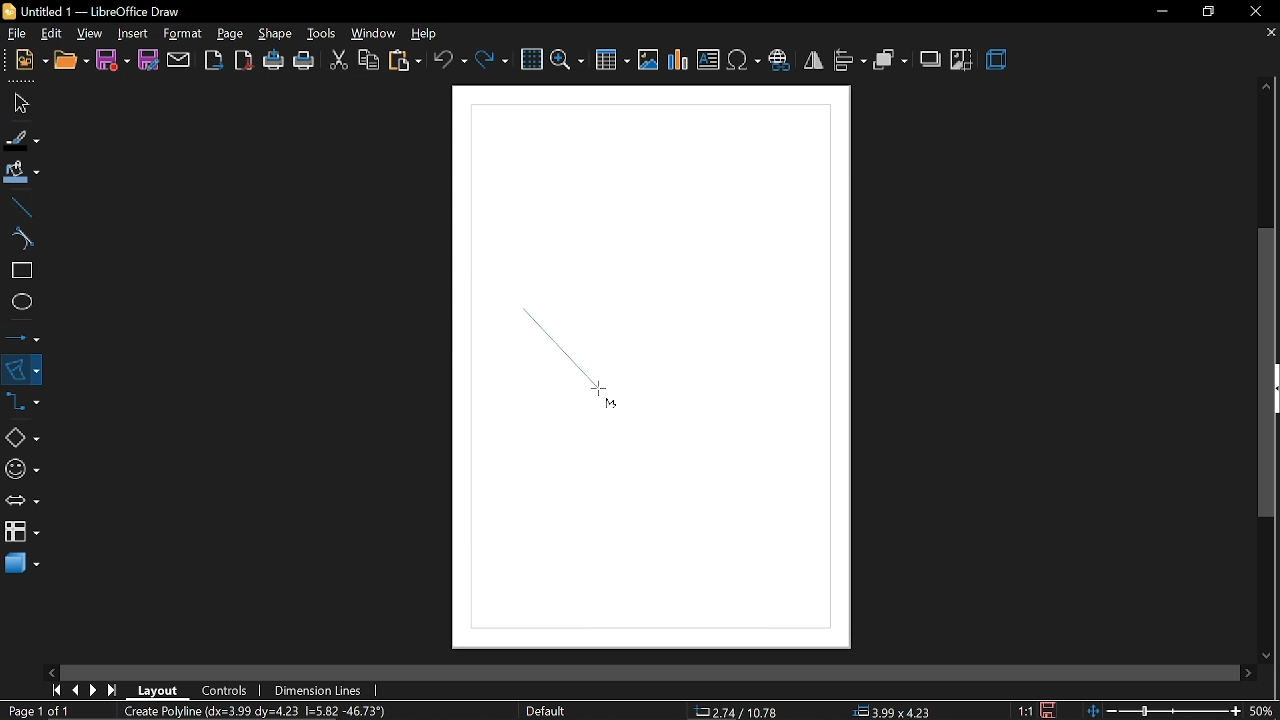  Describe the element at coordinates (70, 61) in the screenshot. I see `open` at that location.